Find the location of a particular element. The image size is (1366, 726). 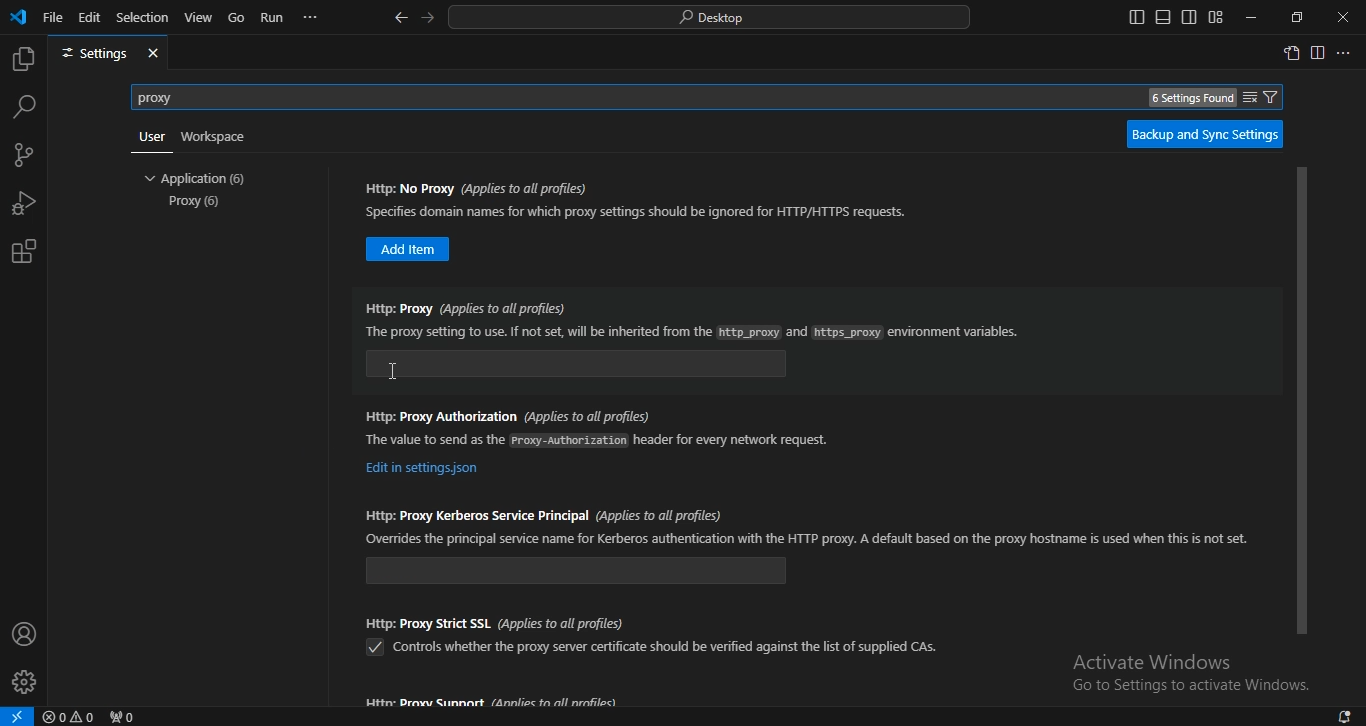

application is located at coordinates (200, 178).